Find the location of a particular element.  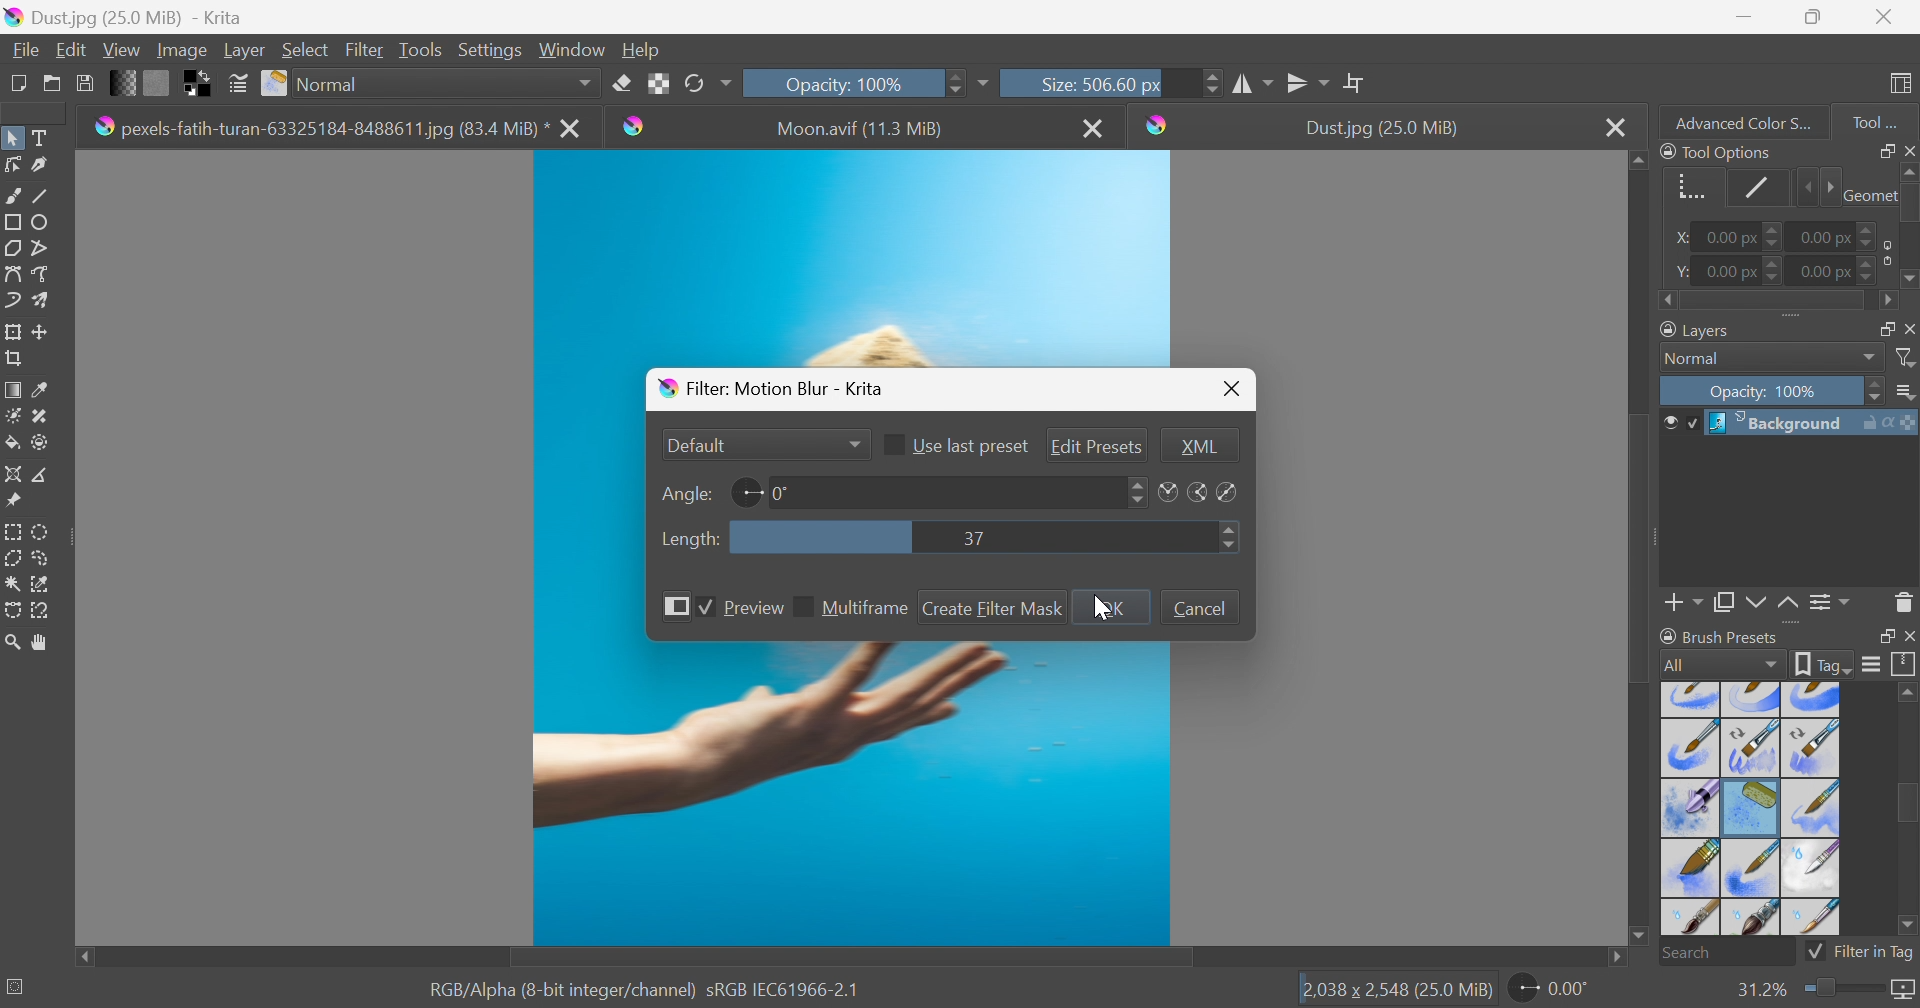

31.2% is located at coordinates (1759, 989).